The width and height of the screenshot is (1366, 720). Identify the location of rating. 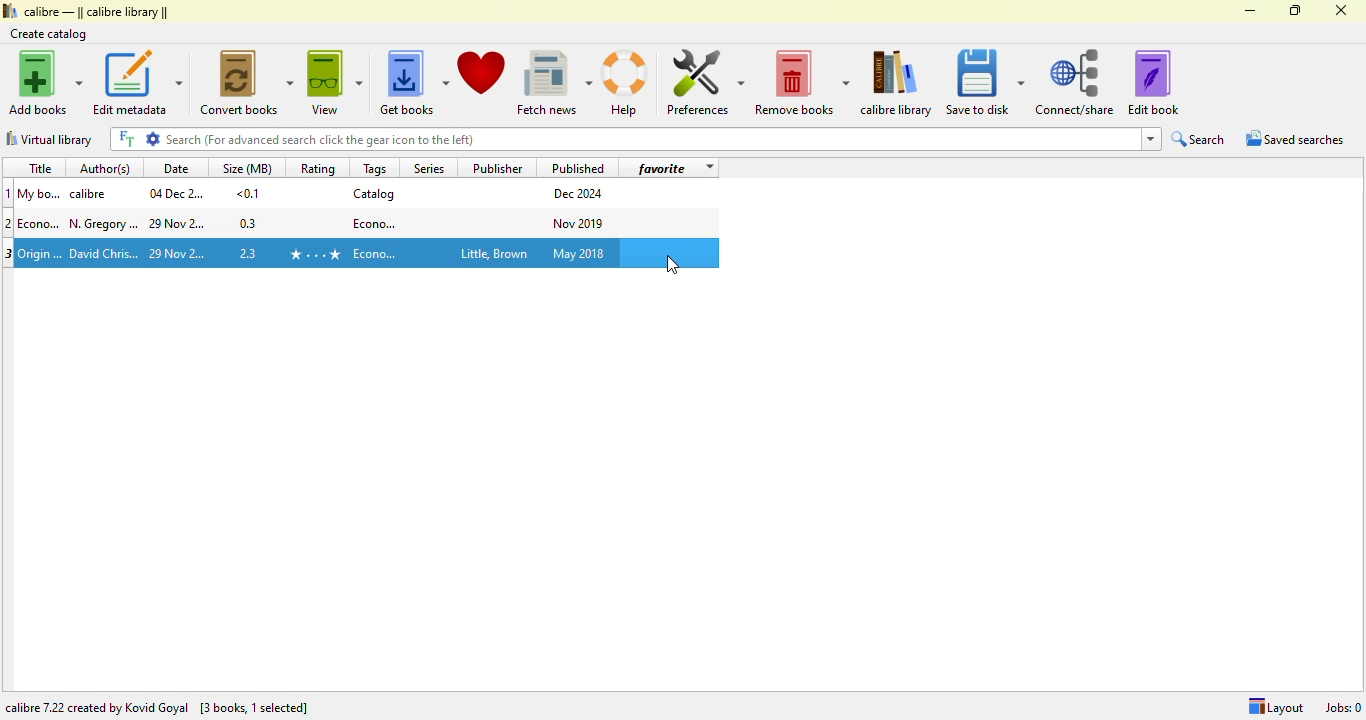
(317, 168).